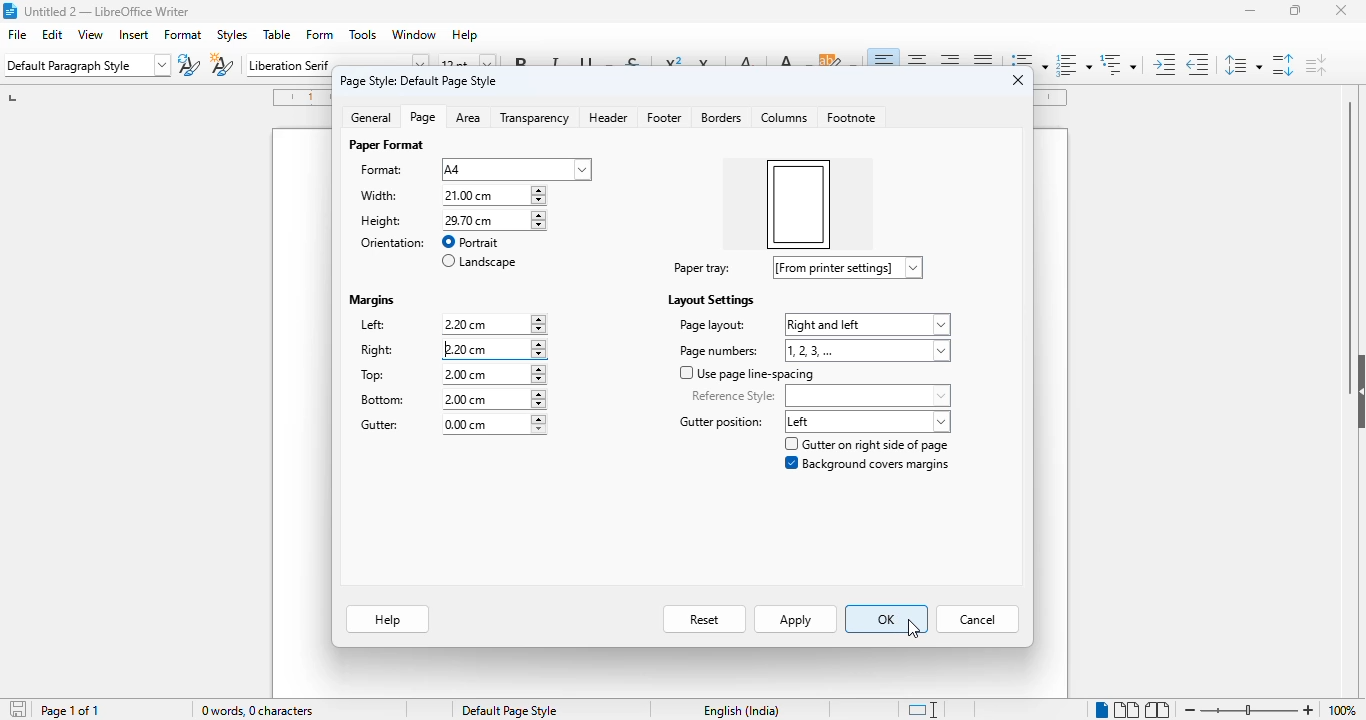 The image size is (1366, 720). What do you see at coordinates (289, 66) in the screenshot?
I see `font name` at bounding box center [289, 66].